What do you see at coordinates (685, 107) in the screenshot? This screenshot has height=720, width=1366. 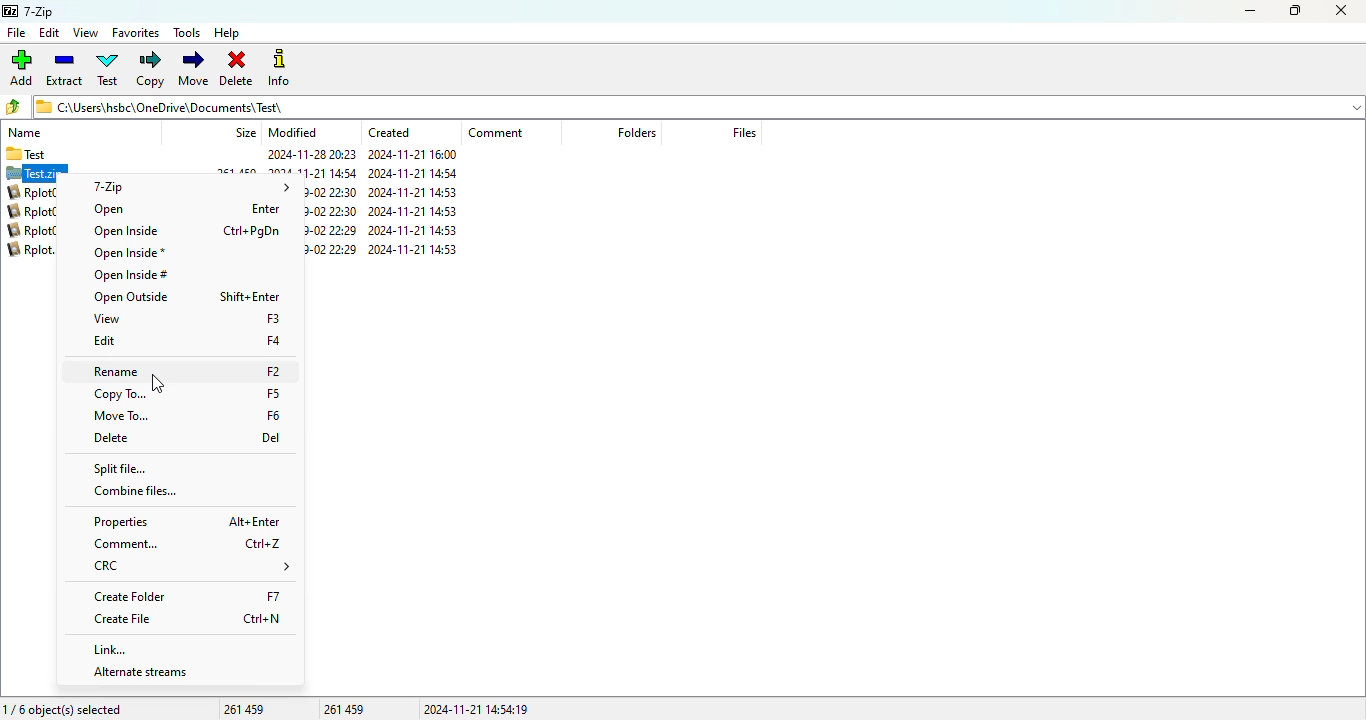 I see `C:\Users\hsbc\OneDrive\Documents)\ Test\` at bounding box center [685, 107].